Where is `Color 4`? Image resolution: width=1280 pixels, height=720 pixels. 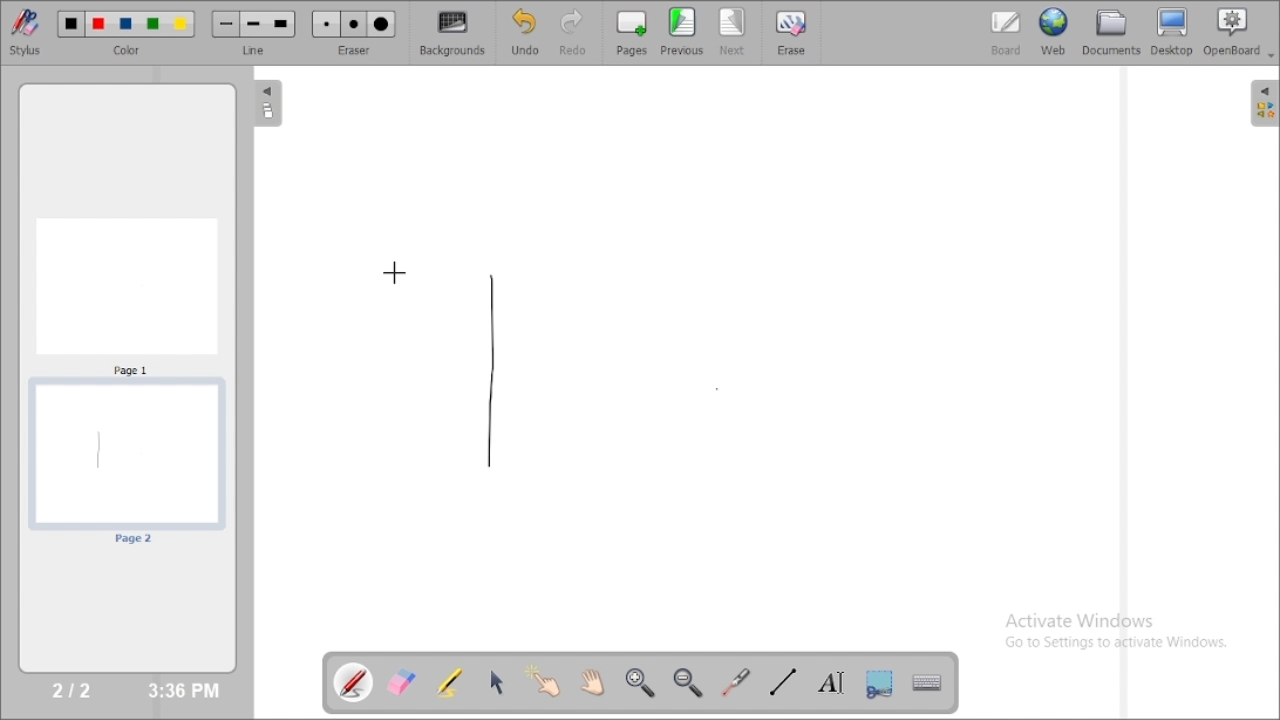 Color 4 is located at coordinates (153, 25).